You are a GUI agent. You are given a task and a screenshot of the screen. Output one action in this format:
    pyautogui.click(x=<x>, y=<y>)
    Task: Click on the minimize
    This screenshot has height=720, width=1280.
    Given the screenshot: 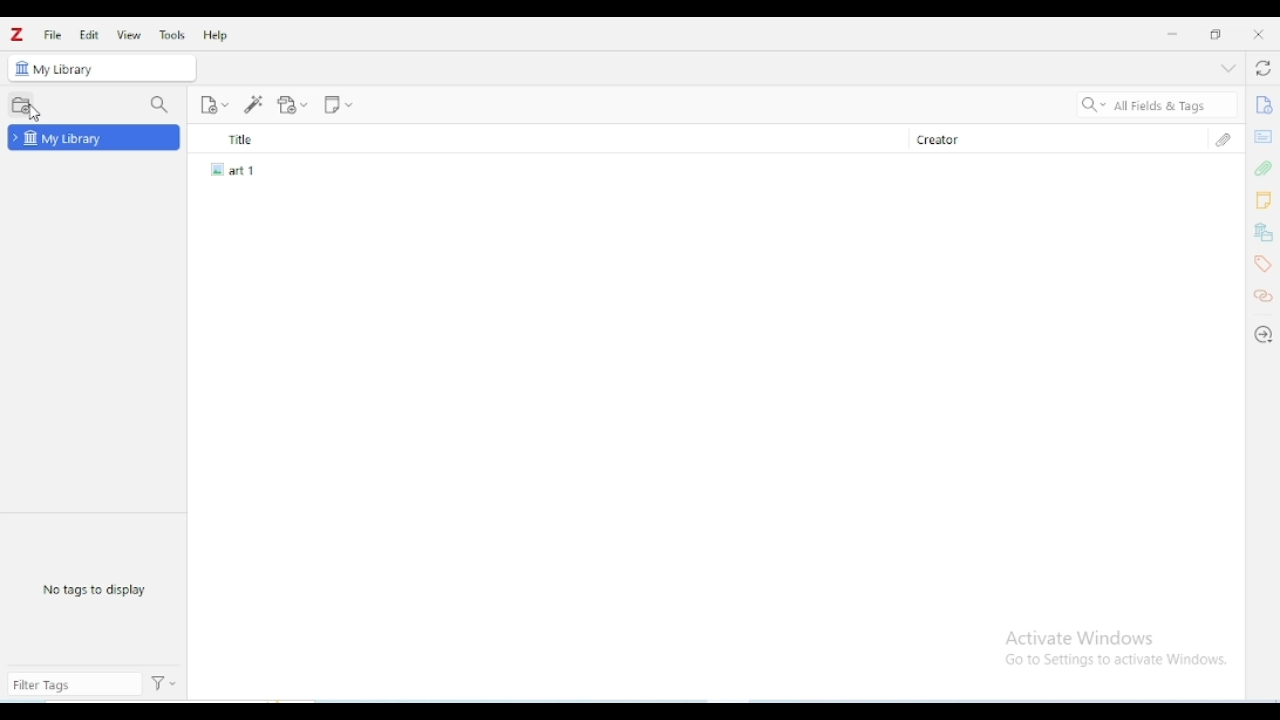 What is the action you would take?
    pyautogui.click(x=1174, y=34)
    